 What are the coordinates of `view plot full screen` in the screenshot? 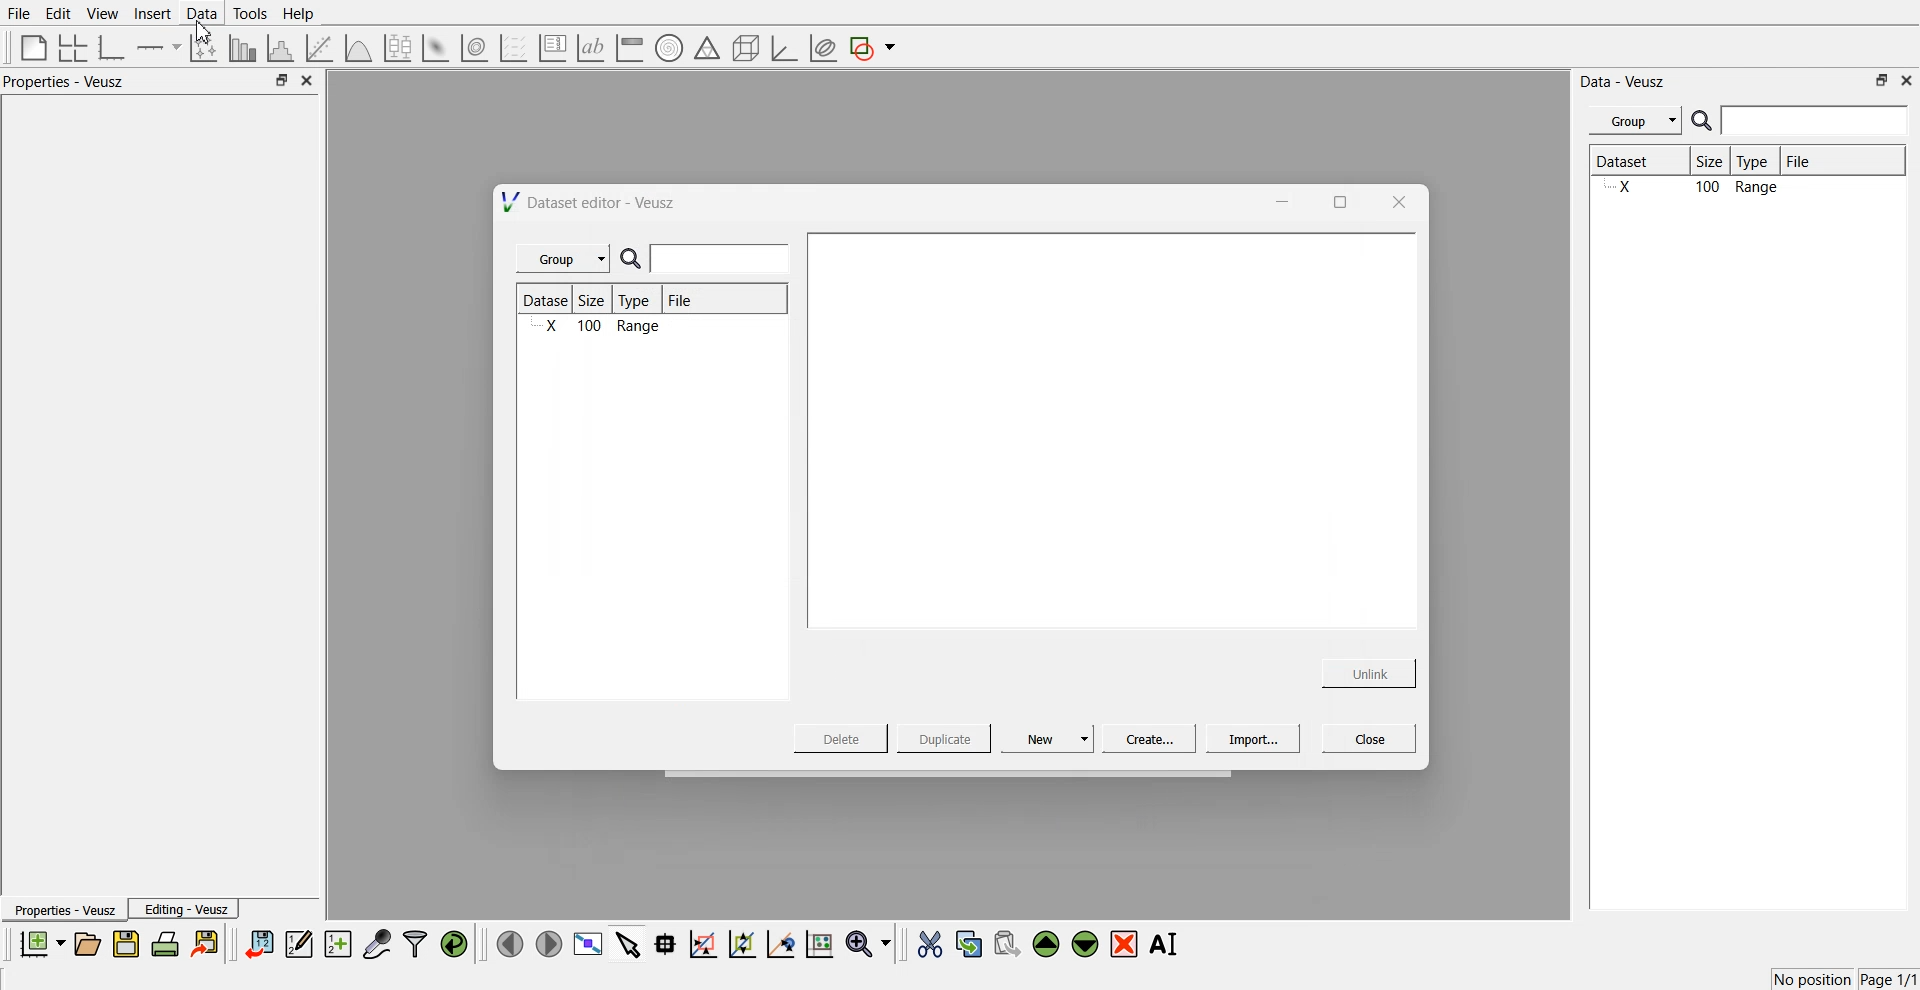 It's located at (587, 944).